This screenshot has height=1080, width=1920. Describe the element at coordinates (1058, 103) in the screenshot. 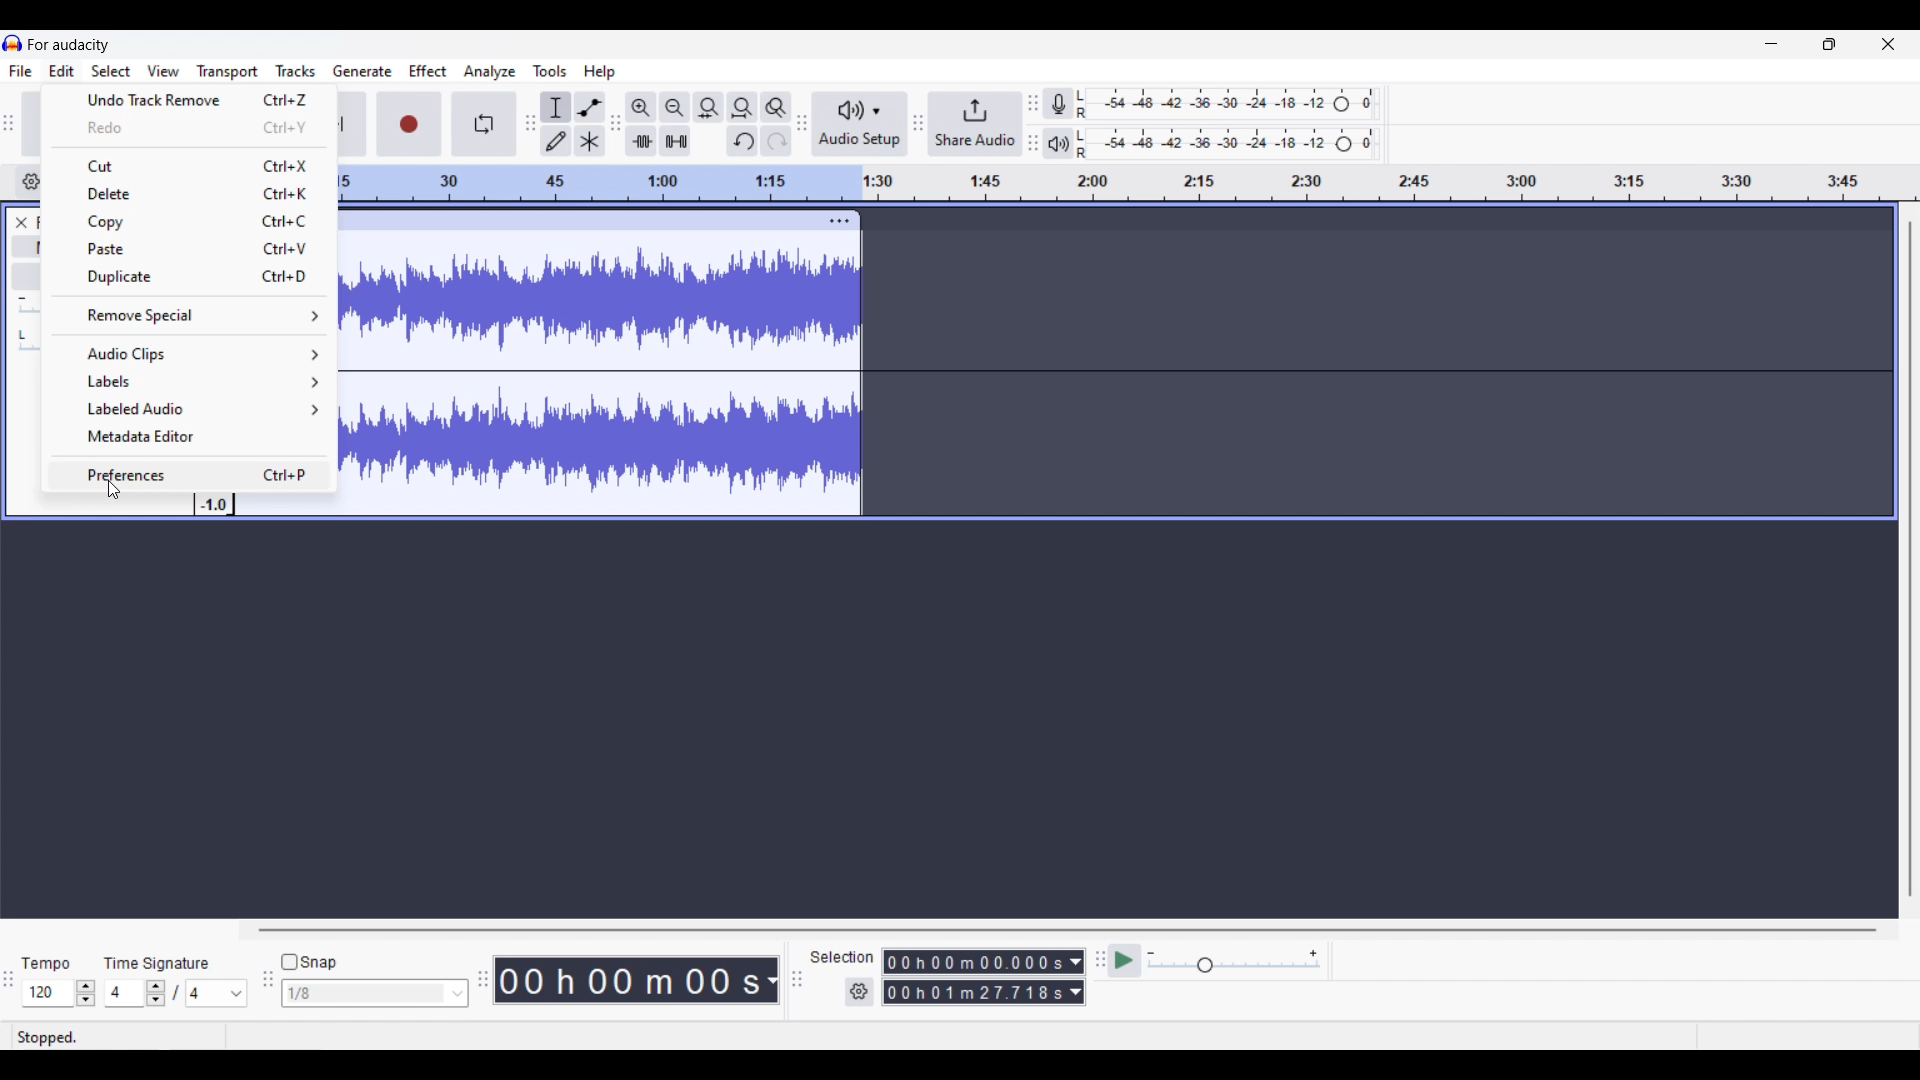

I see `Record meter` at that location.